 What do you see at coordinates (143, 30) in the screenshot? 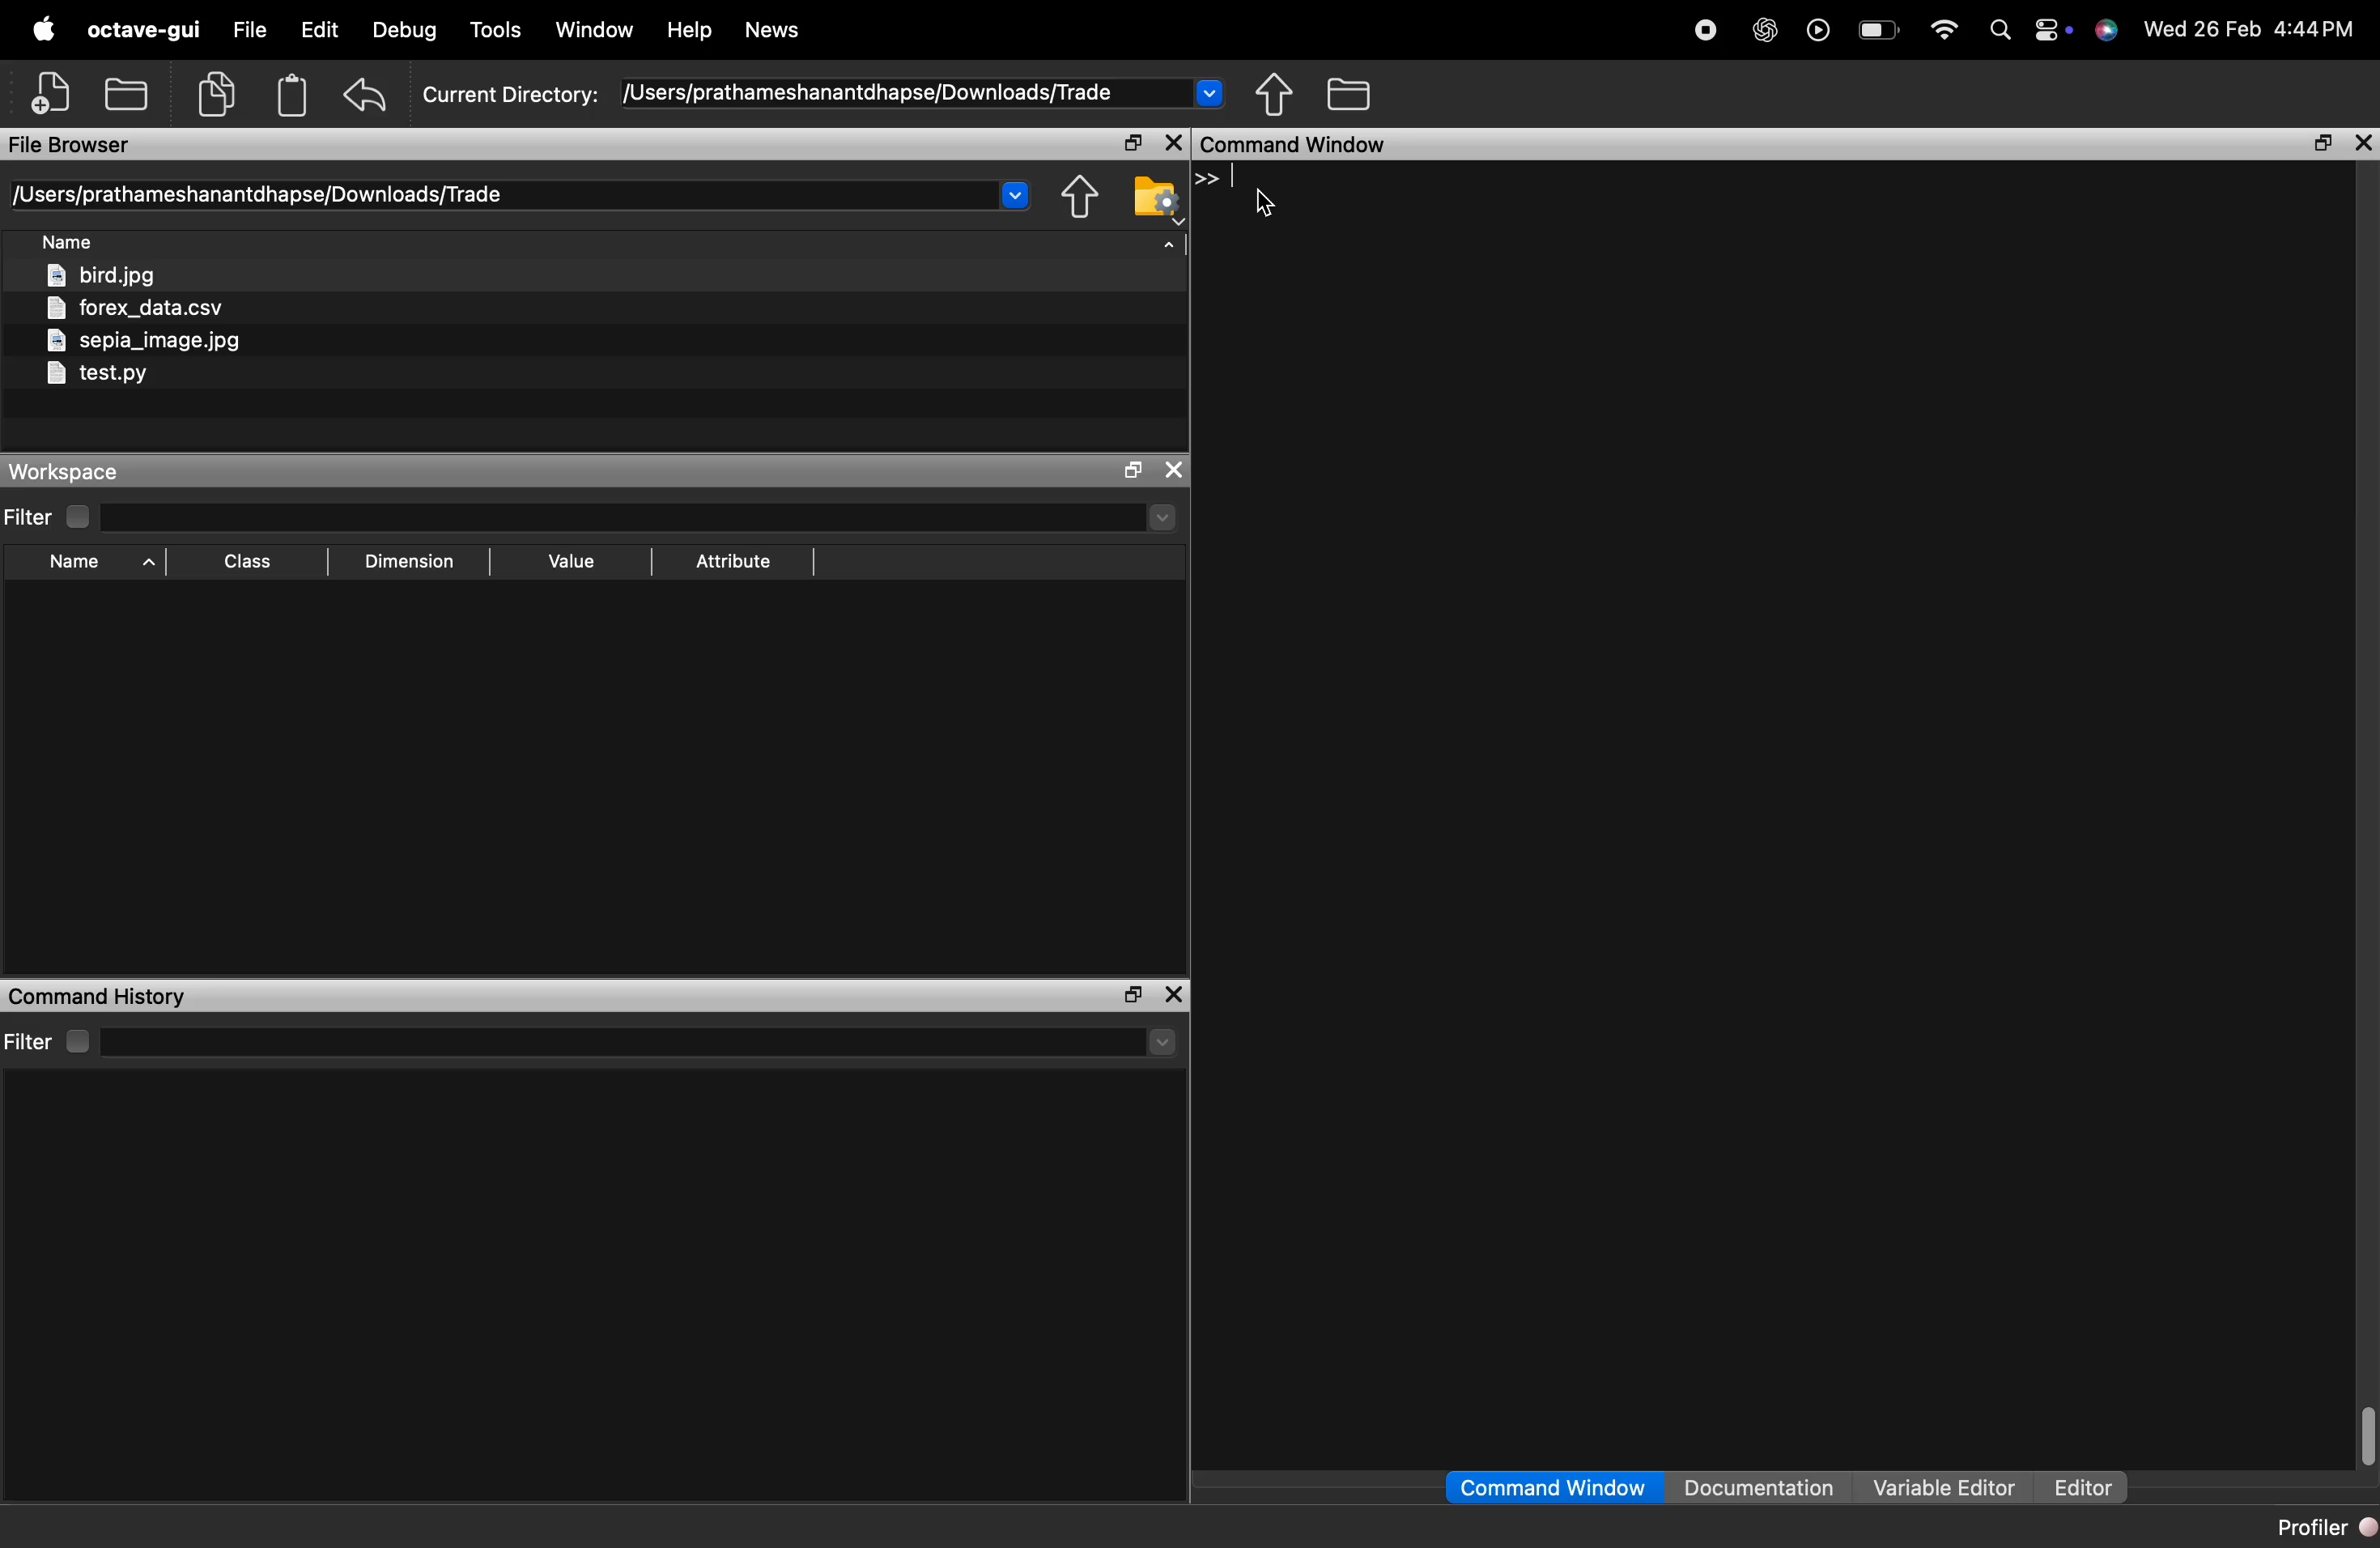
I see `octave-gui` at bounding box center [143, 30].